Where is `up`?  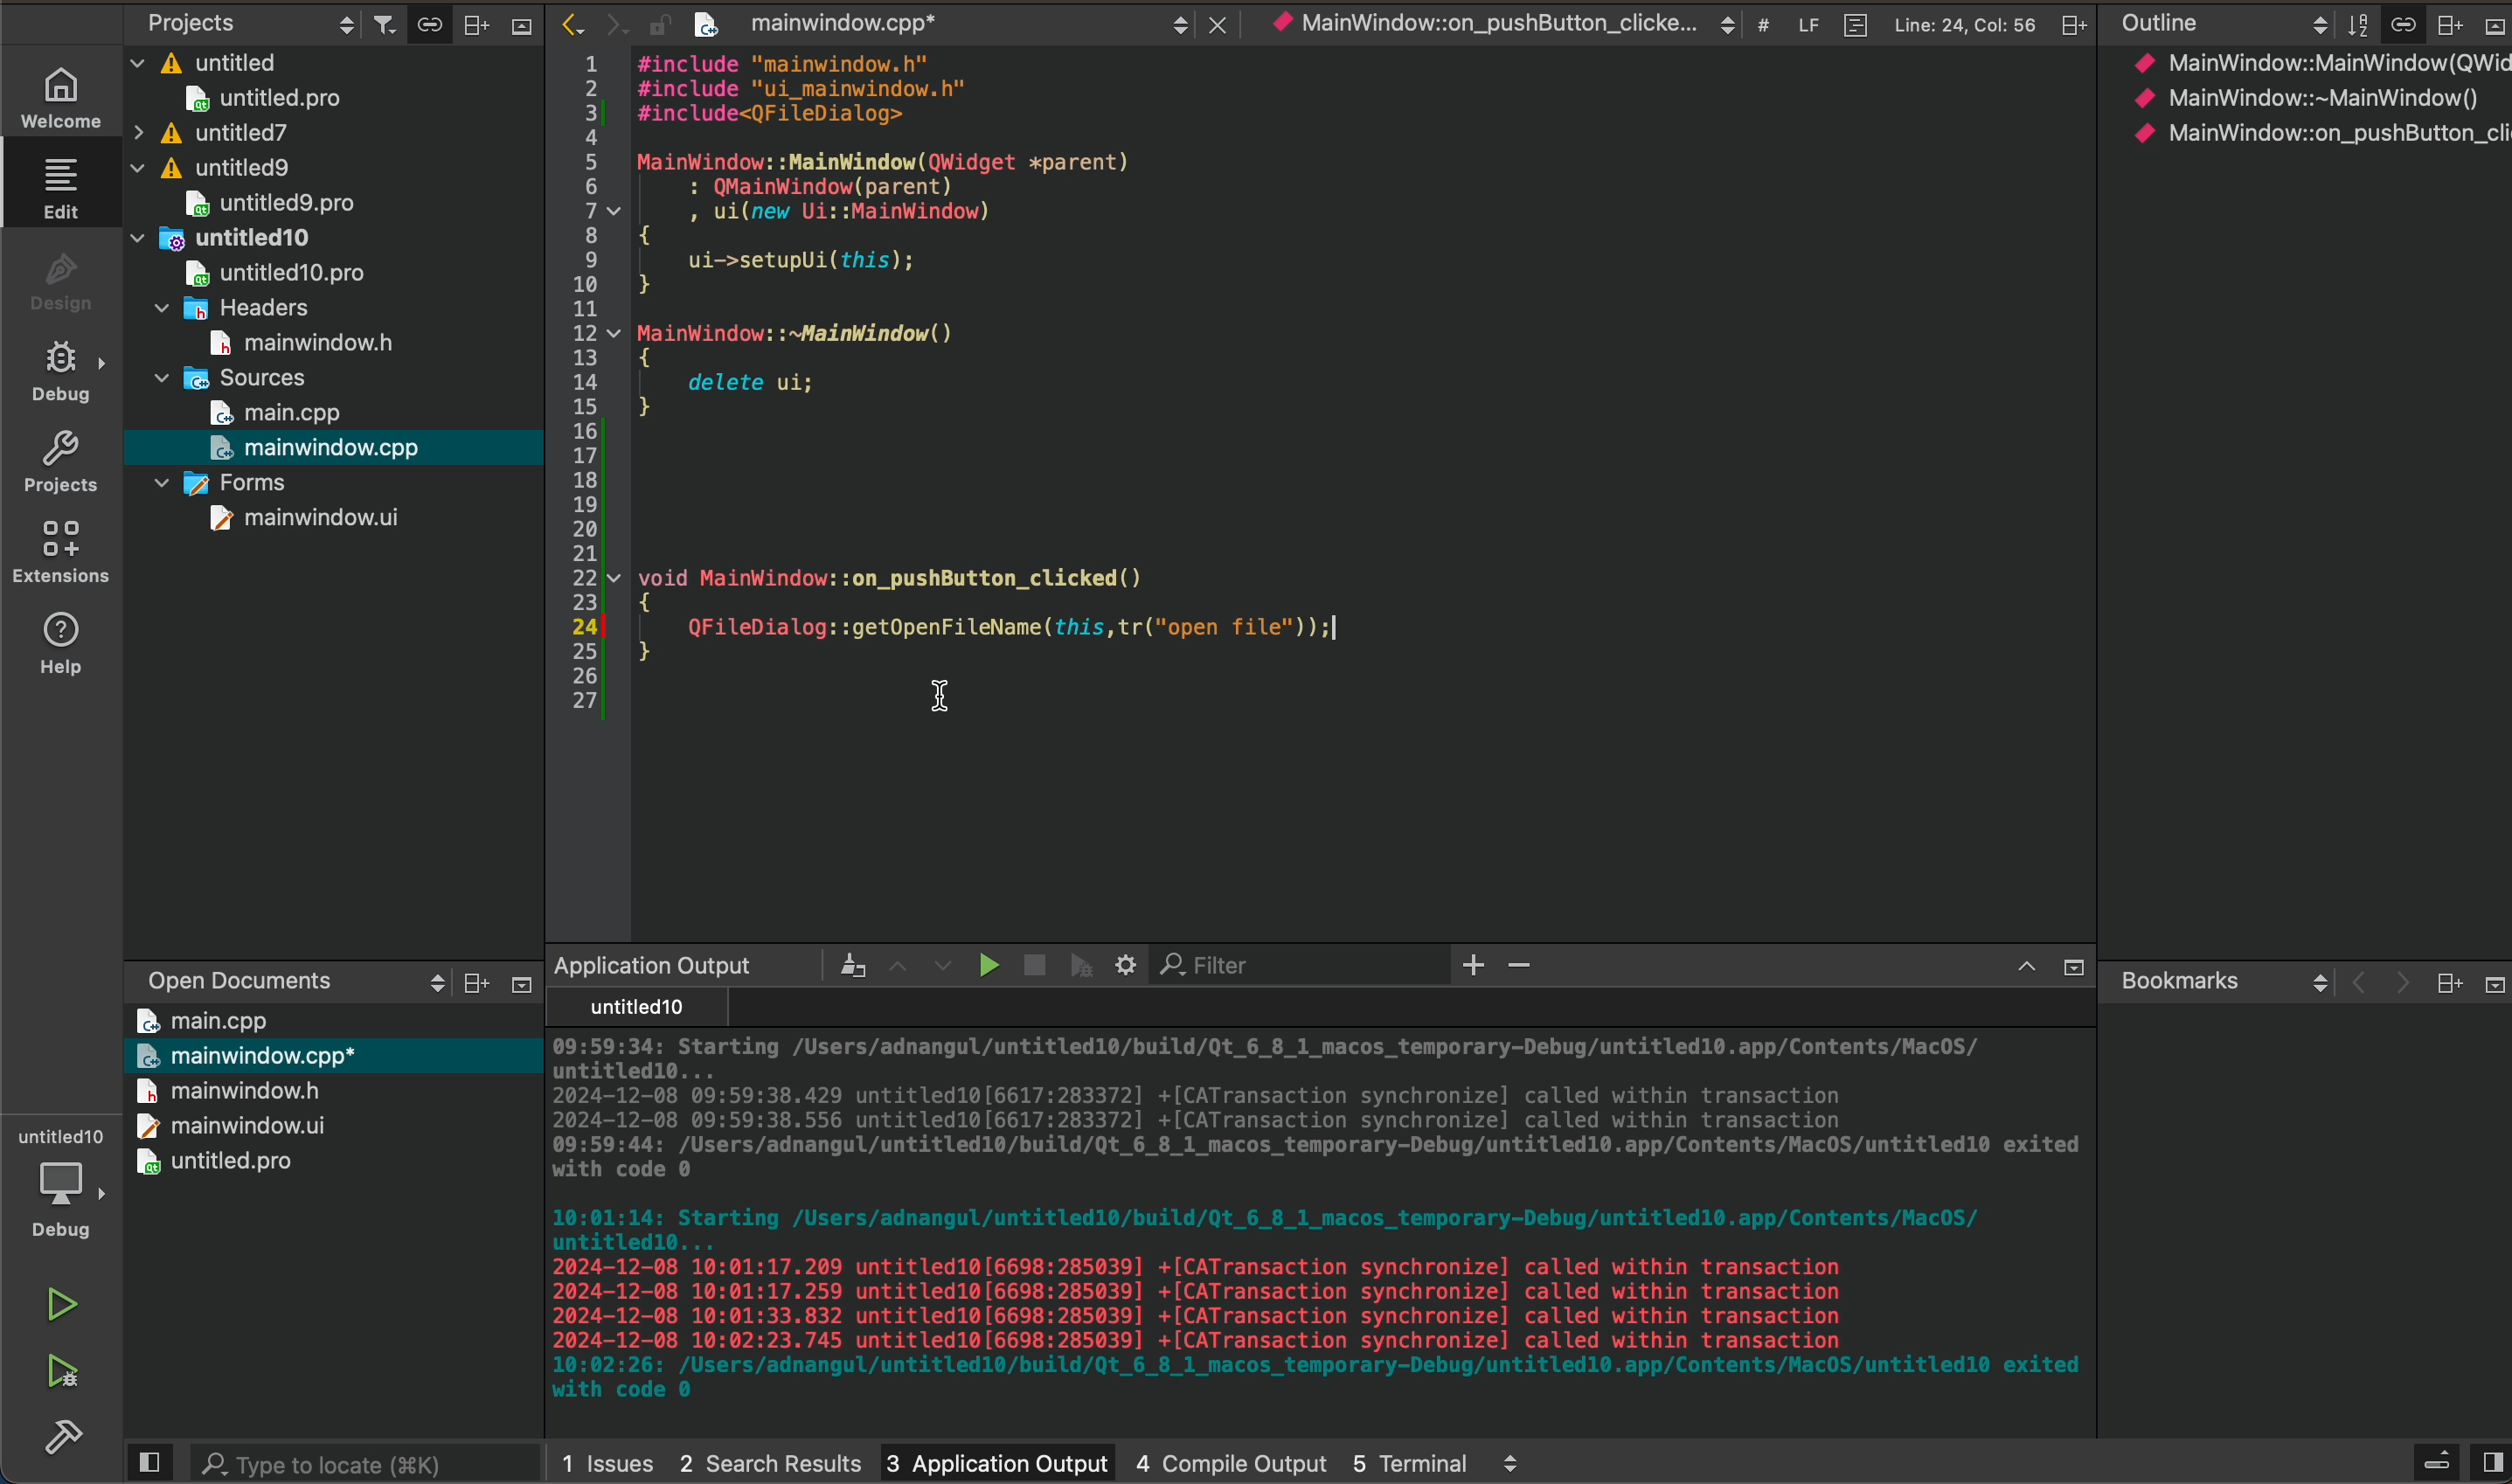 up is located at coordinates (2015, 969).